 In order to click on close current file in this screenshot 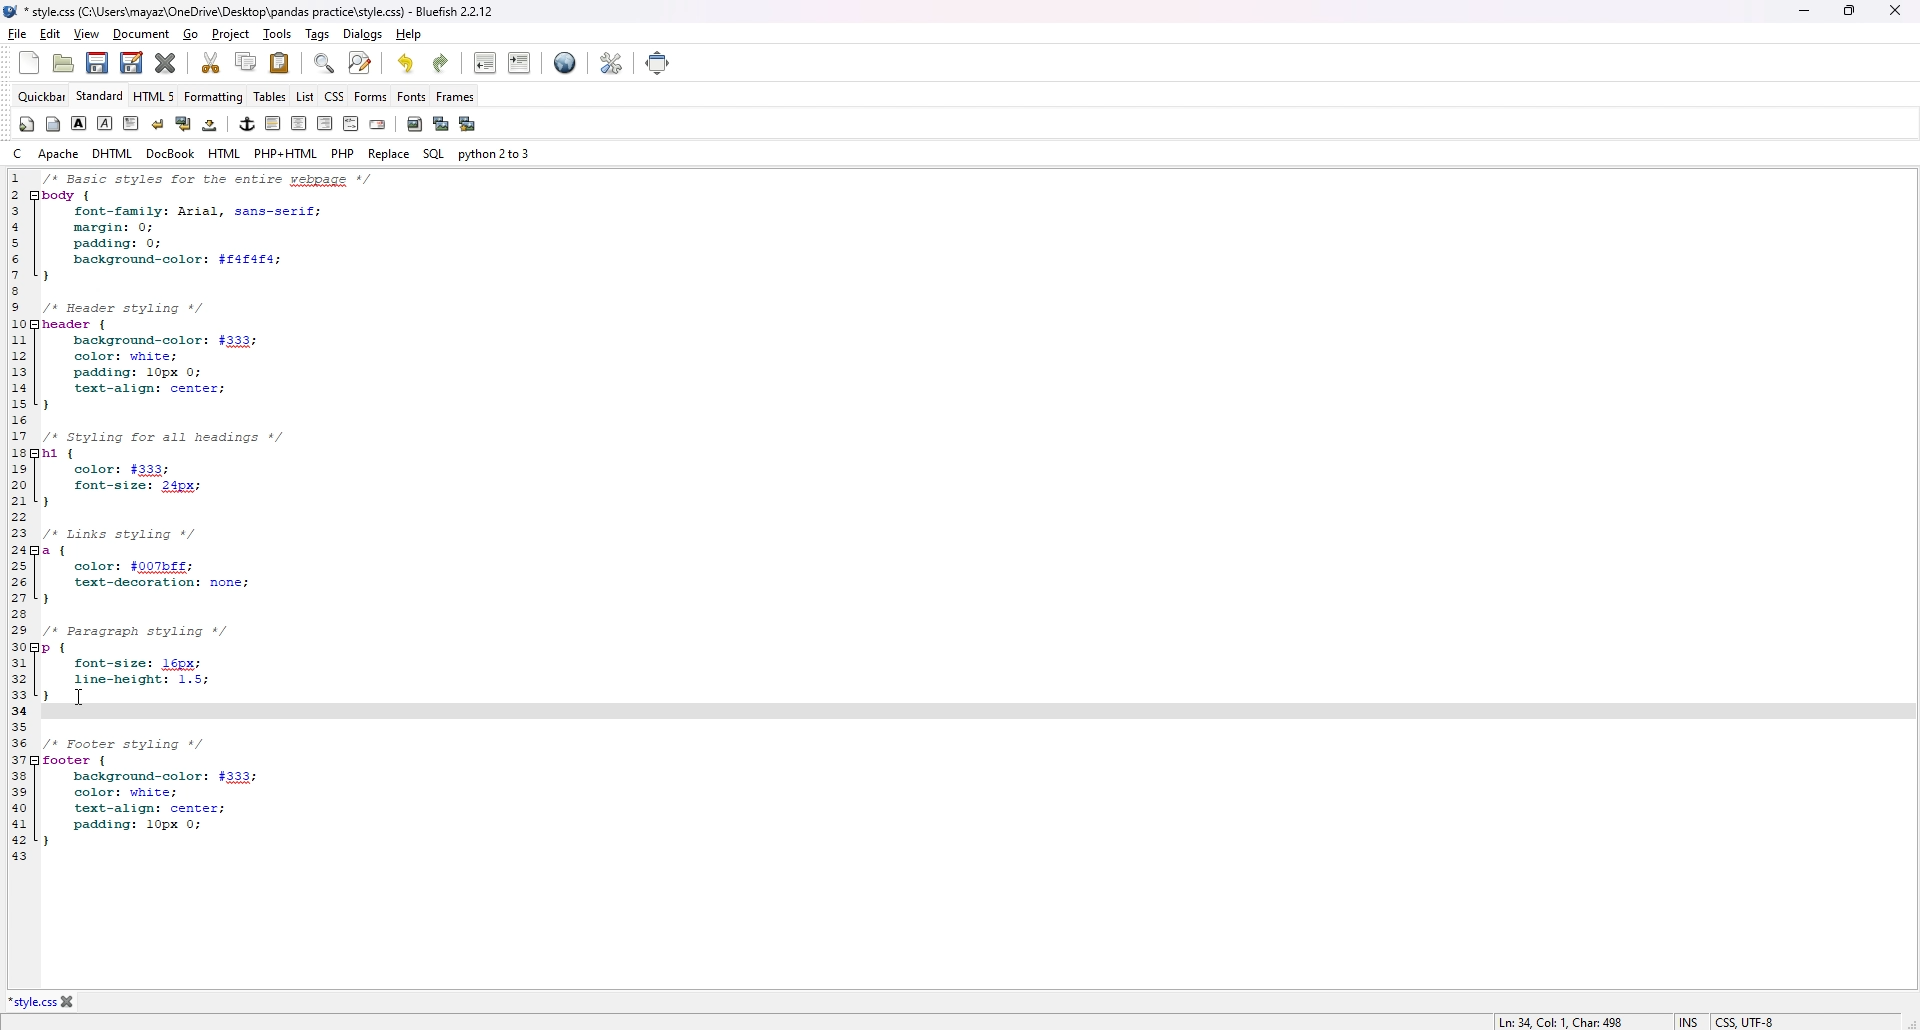, I will do `click(167, 62)`.